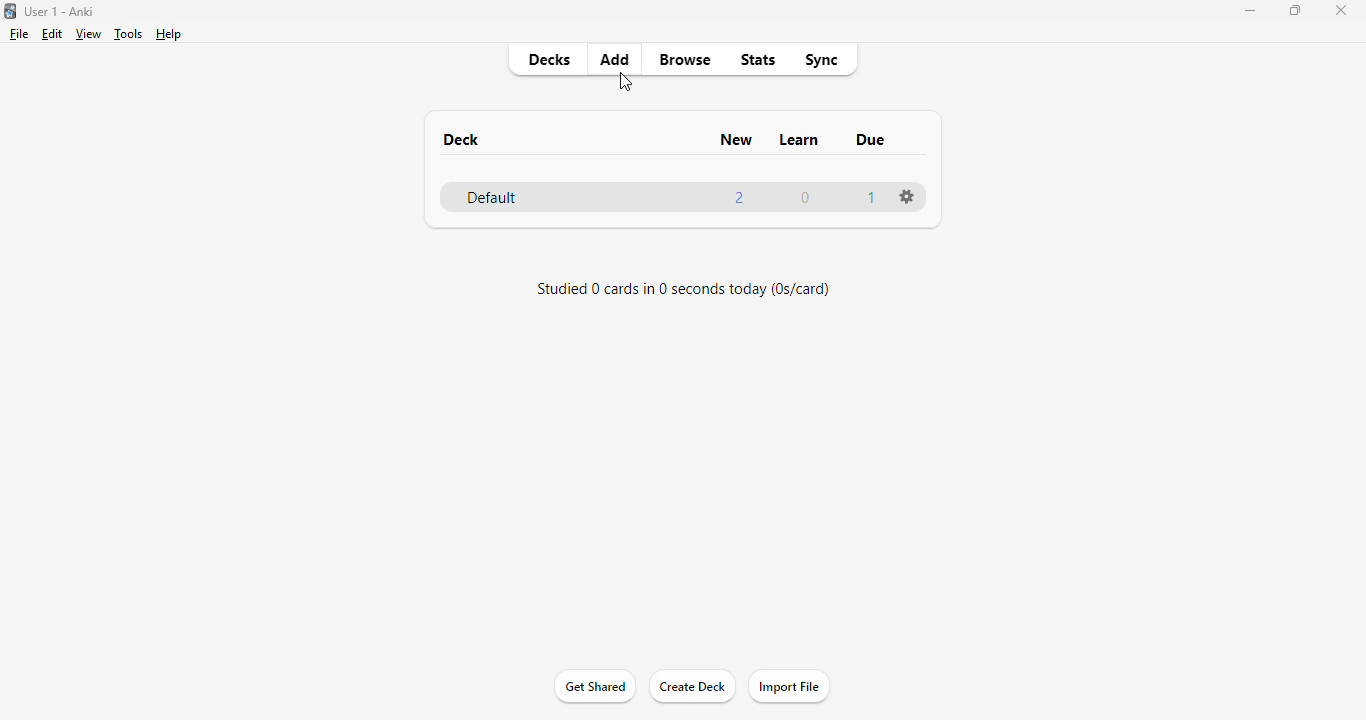 This screenshot has height=720, width=1366. What do you see at coordinates (681, 291) in the screenshot?
I see `studied 0 cards in 0 seconds today (0s/card)` at bounding box center [681, 291].